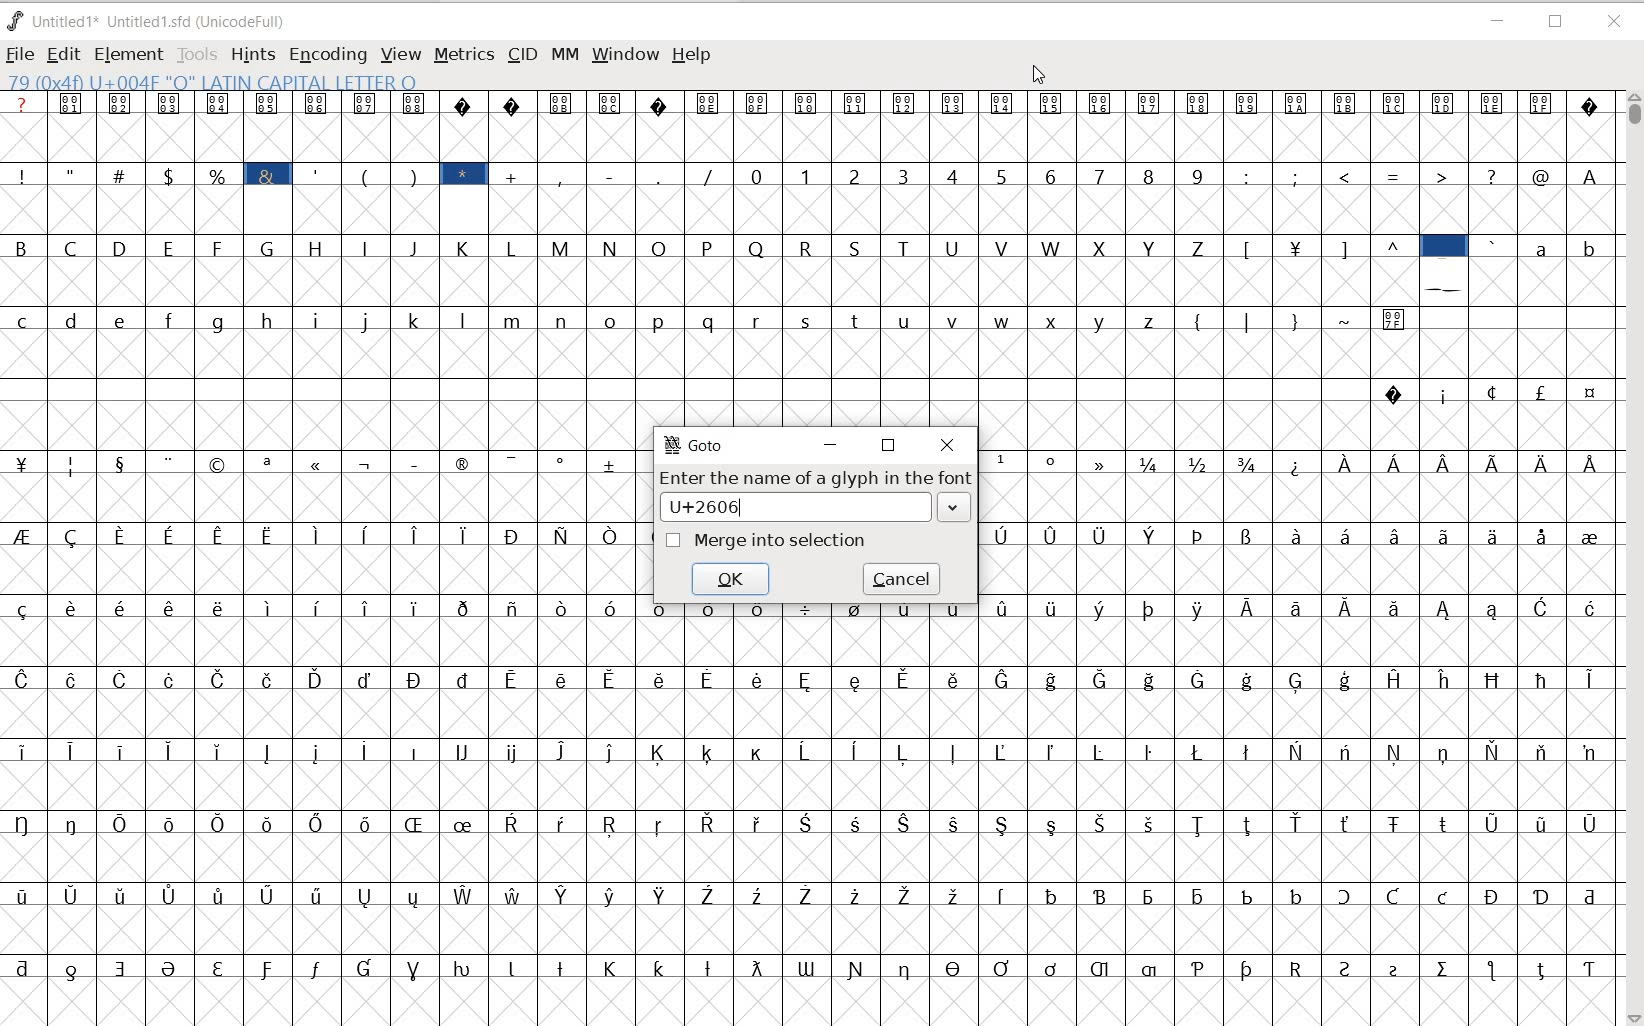 The width and height of the screenshot is (1644, 1026). What do you see at coordinates (757, 508) in the screenshot?
I see `U+2606` at bounding box center [757, 508].